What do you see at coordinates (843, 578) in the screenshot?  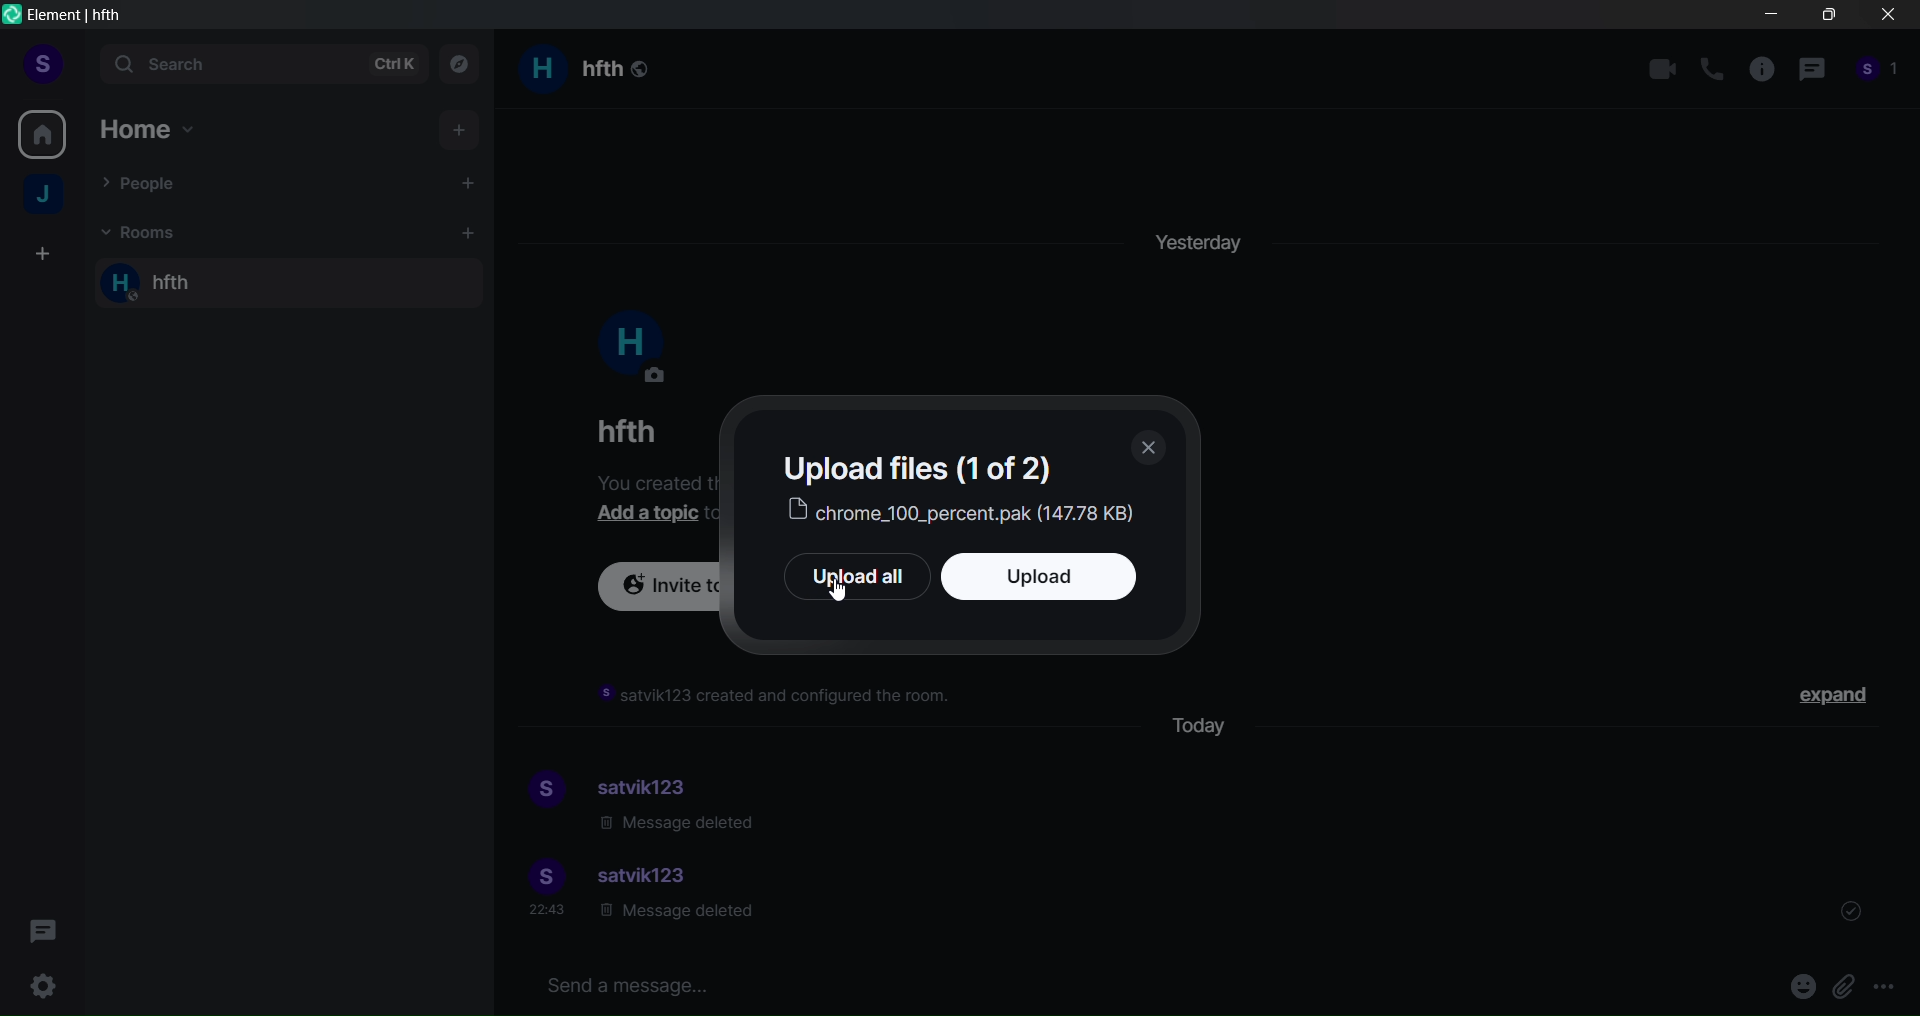 I see `upload all` at bounding box center [843, 578].